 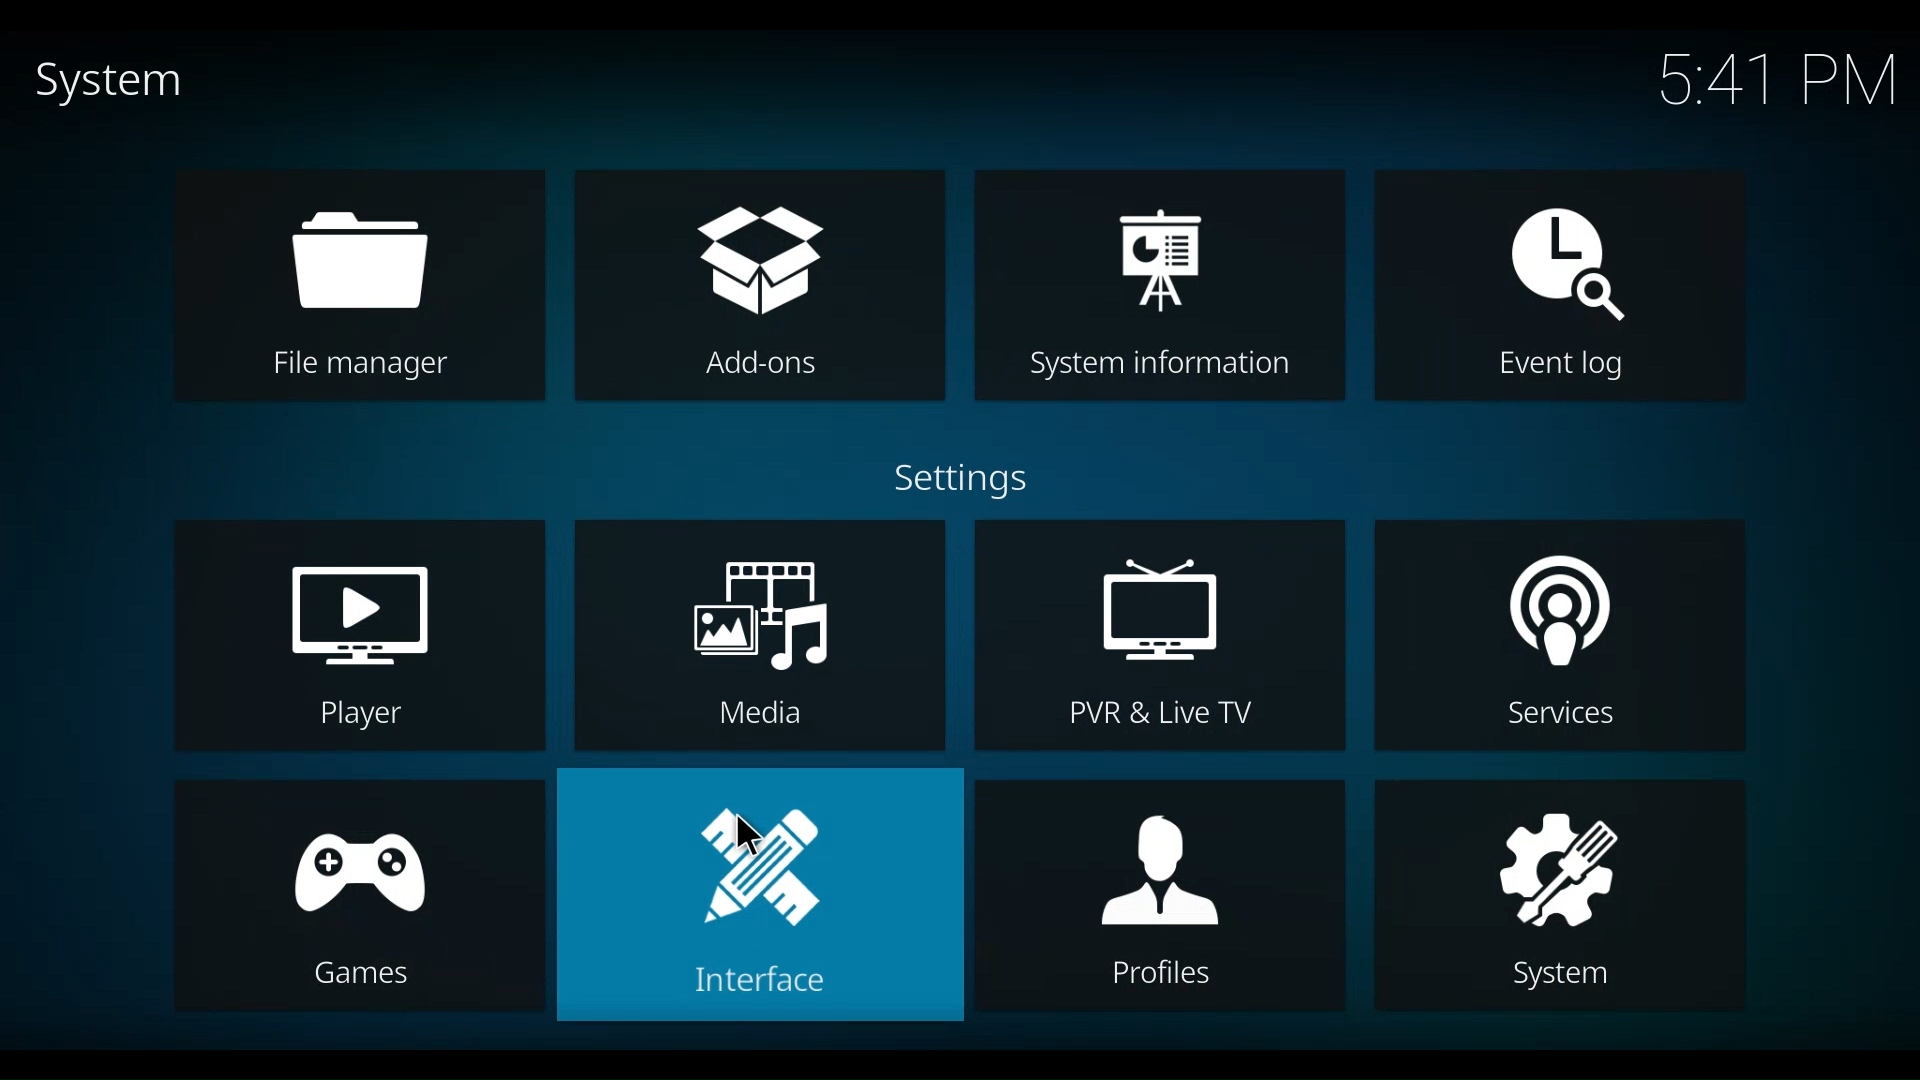 What do you see at coordinates (1159, 637) in the screenshot?
I see `PVR & Live TV` at bounding box center [1159, 637].